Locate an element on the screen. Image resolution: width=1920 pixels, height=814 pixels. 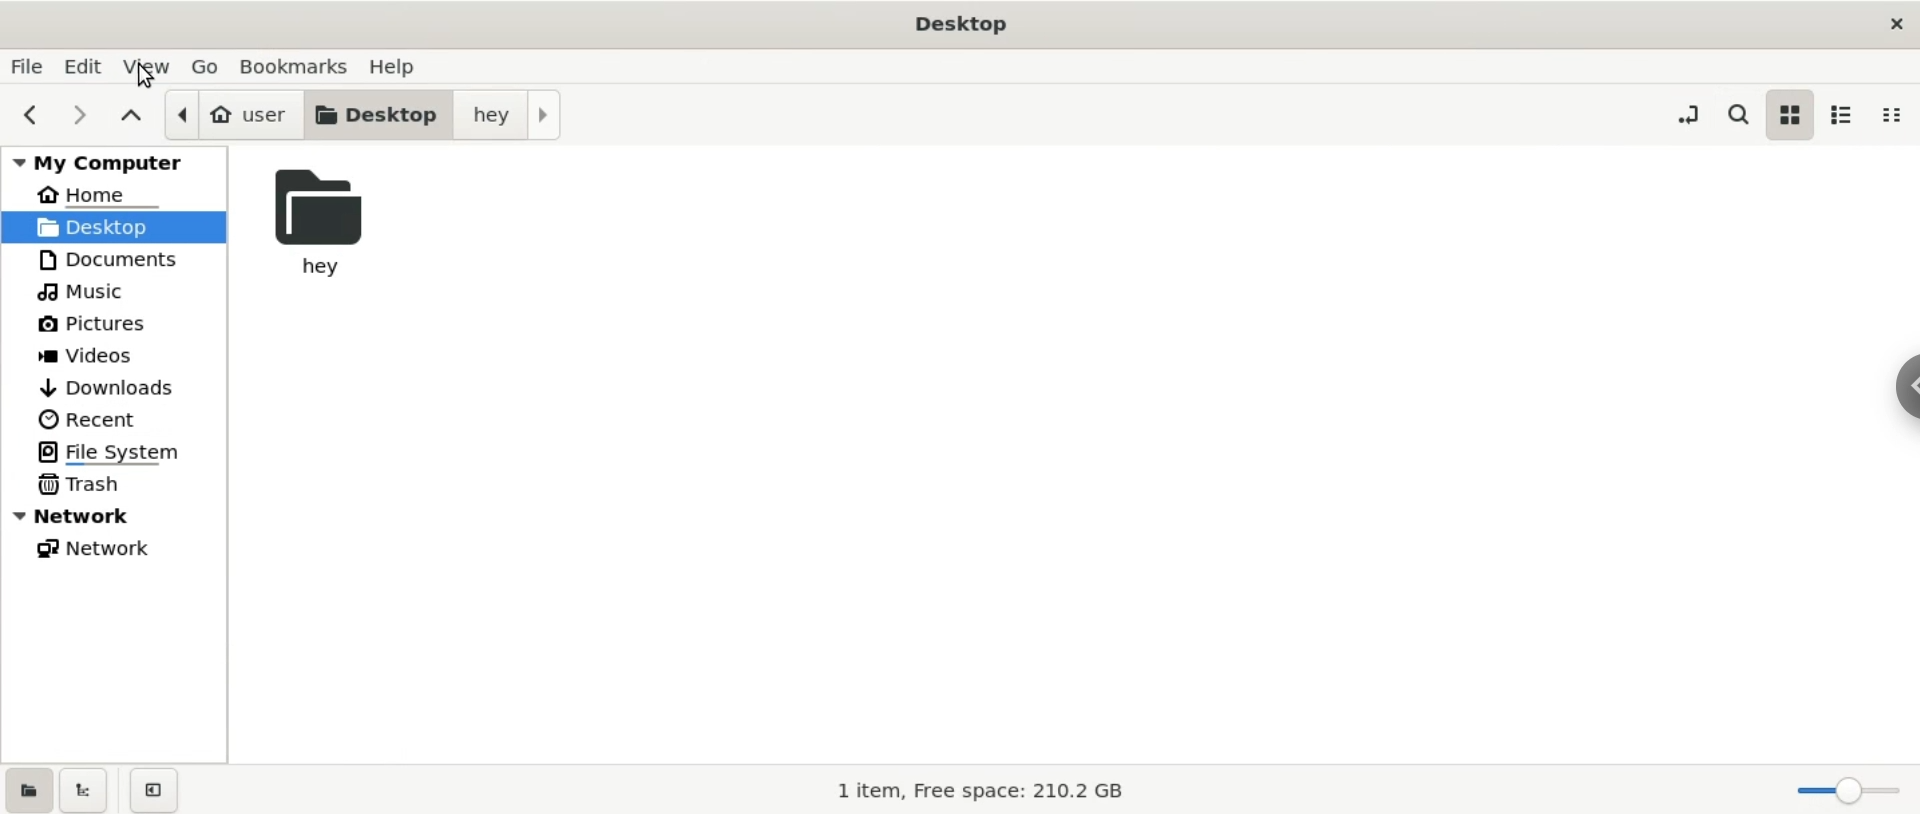
videos is located at coordinates (122, 354).